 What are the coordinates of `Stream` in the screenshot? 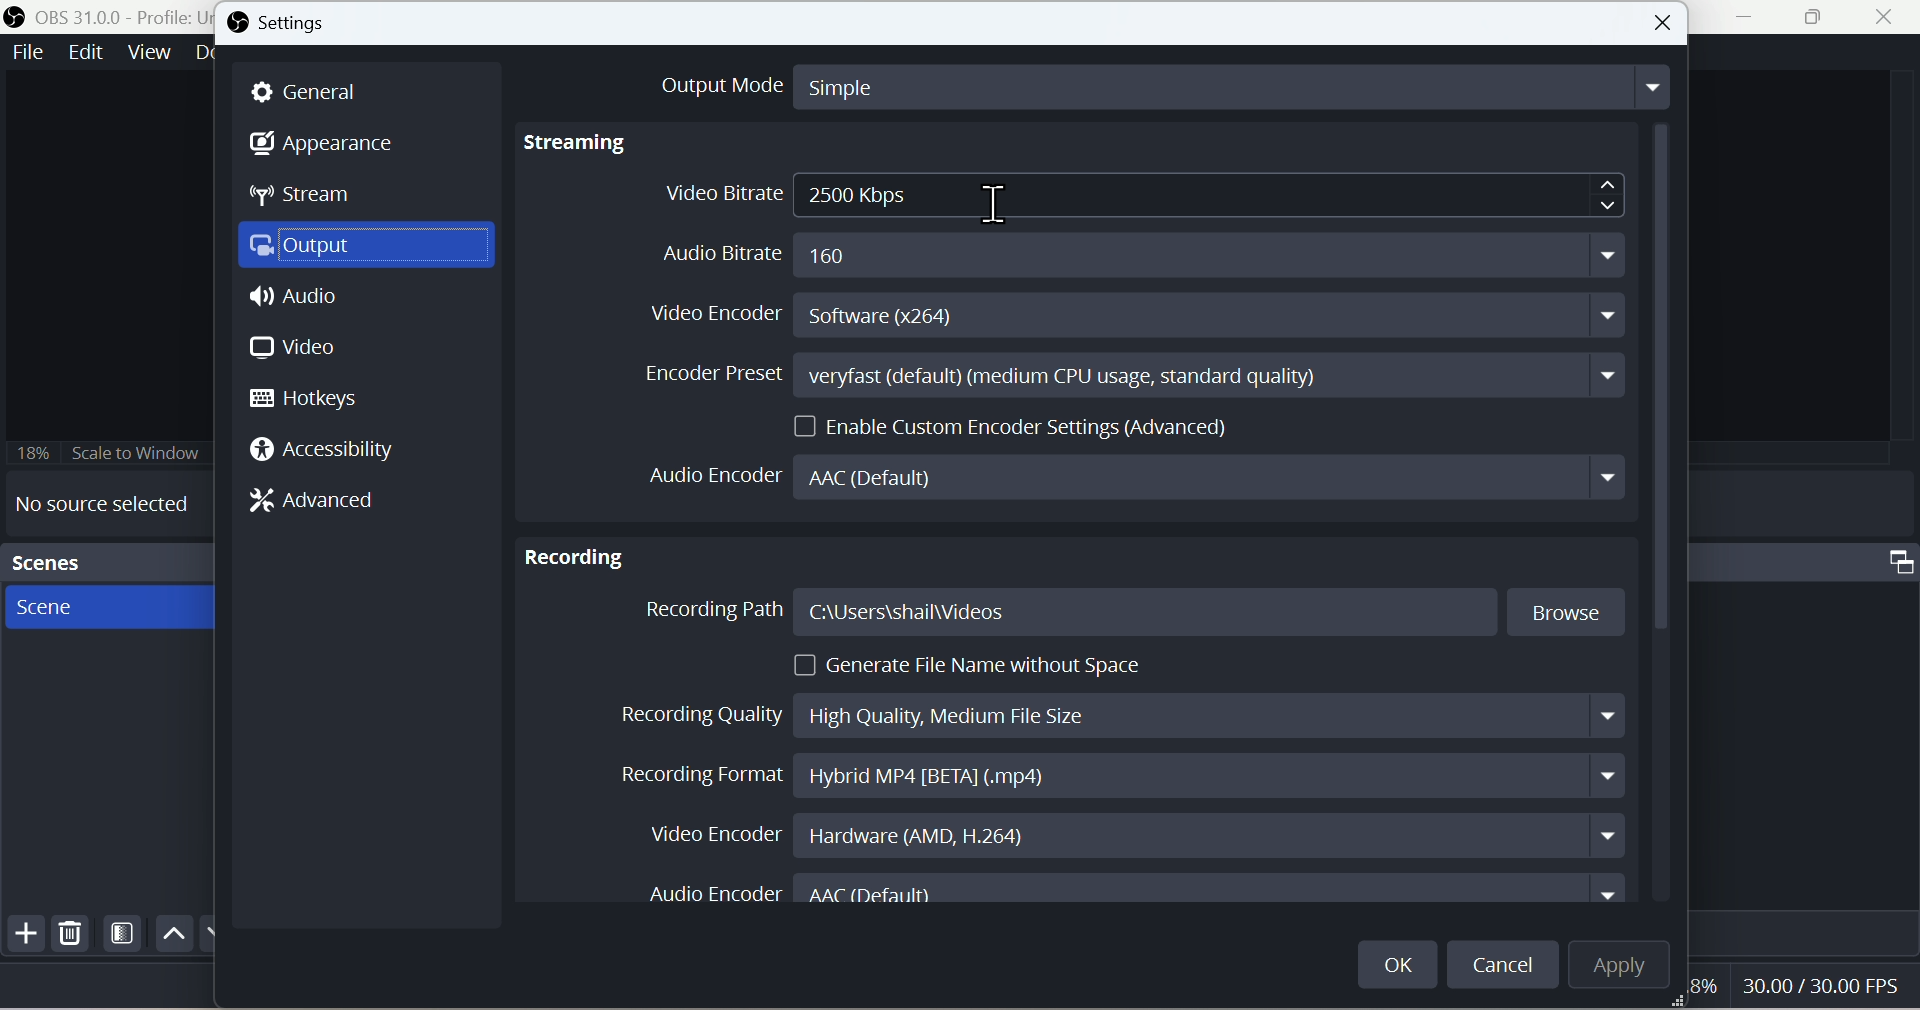 It's located at (318, 200).